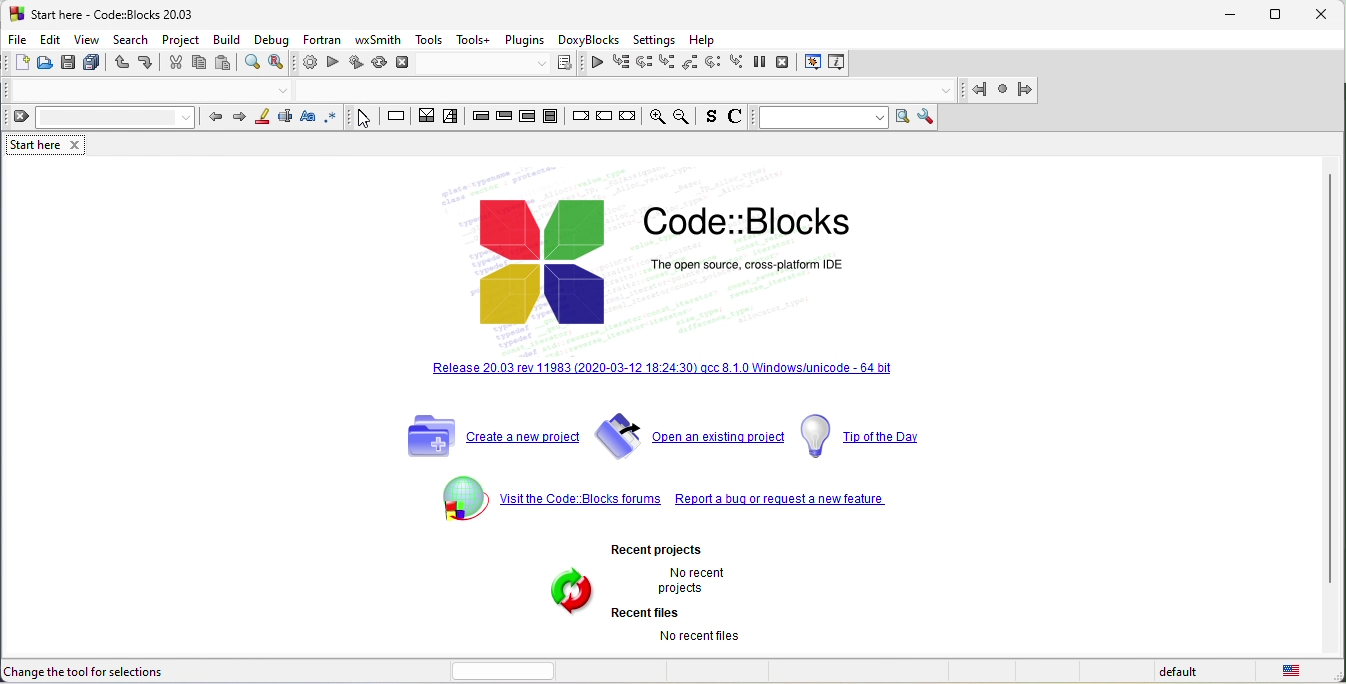 This screenshot has height=684, width=1346. I want to click on maximize, so click(1280, 16).